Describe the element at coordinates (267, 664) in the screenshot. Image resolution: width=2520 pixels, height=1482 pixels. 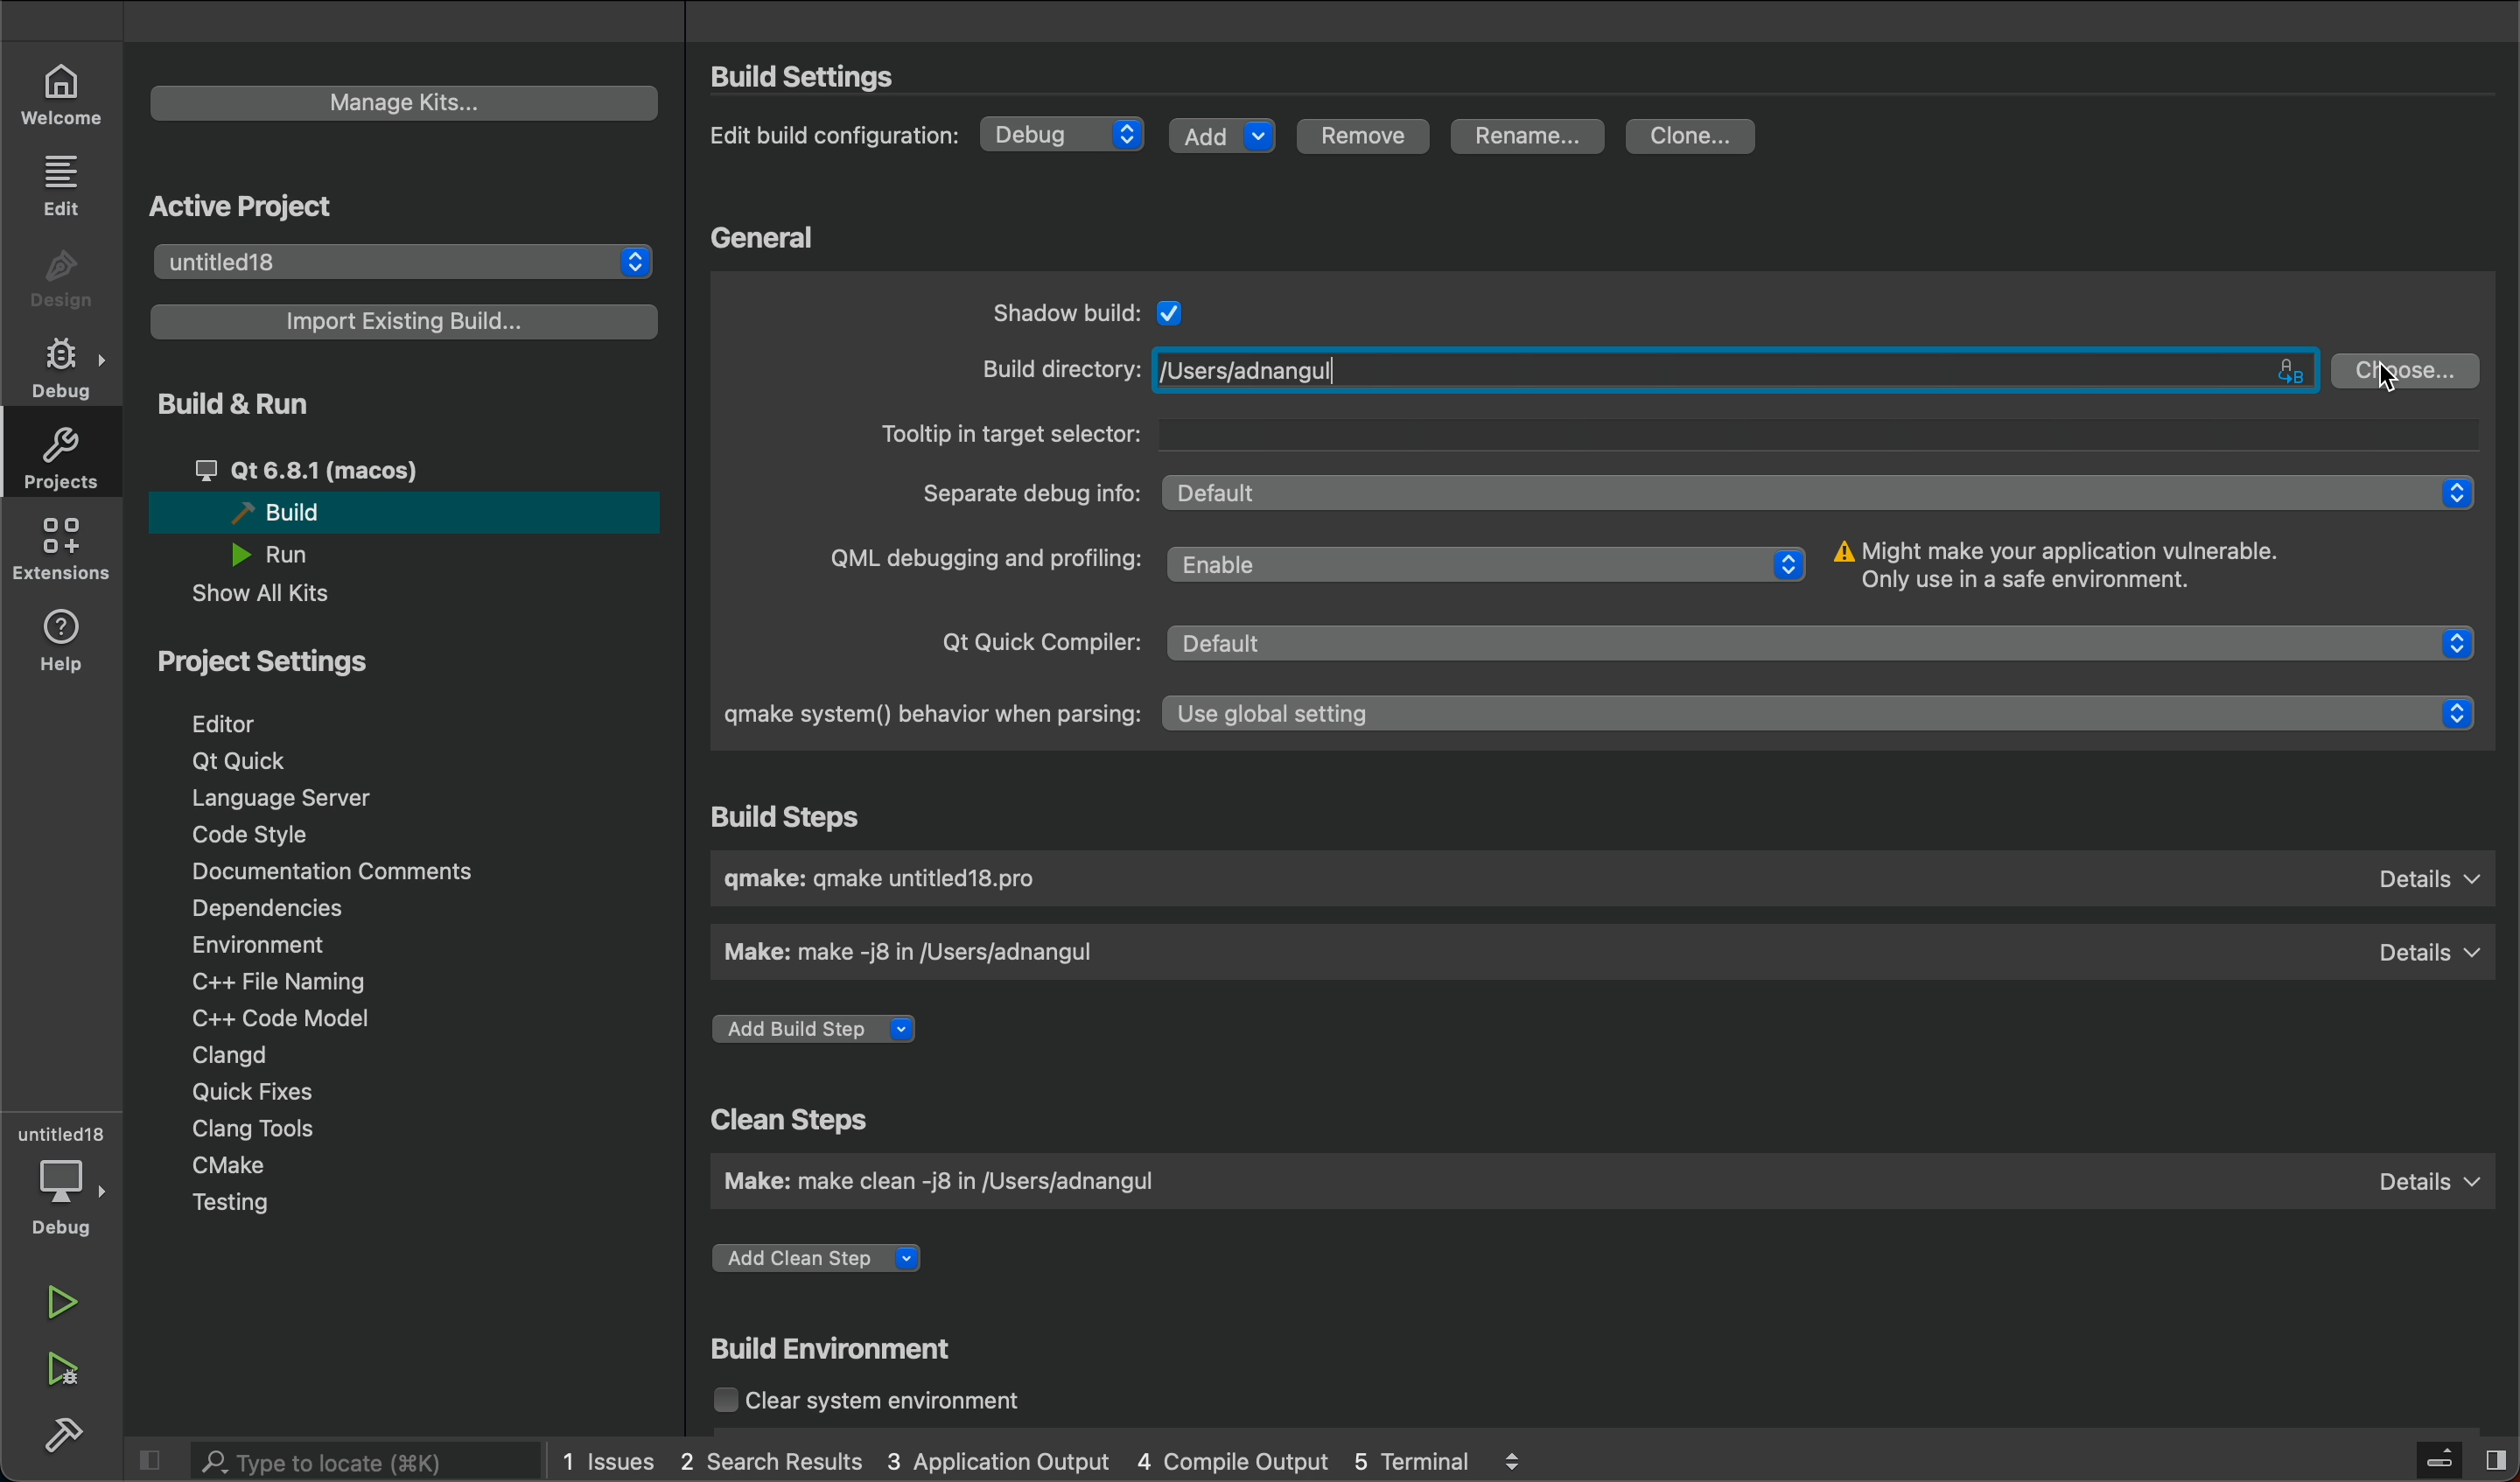
I see `project setting` at that location.